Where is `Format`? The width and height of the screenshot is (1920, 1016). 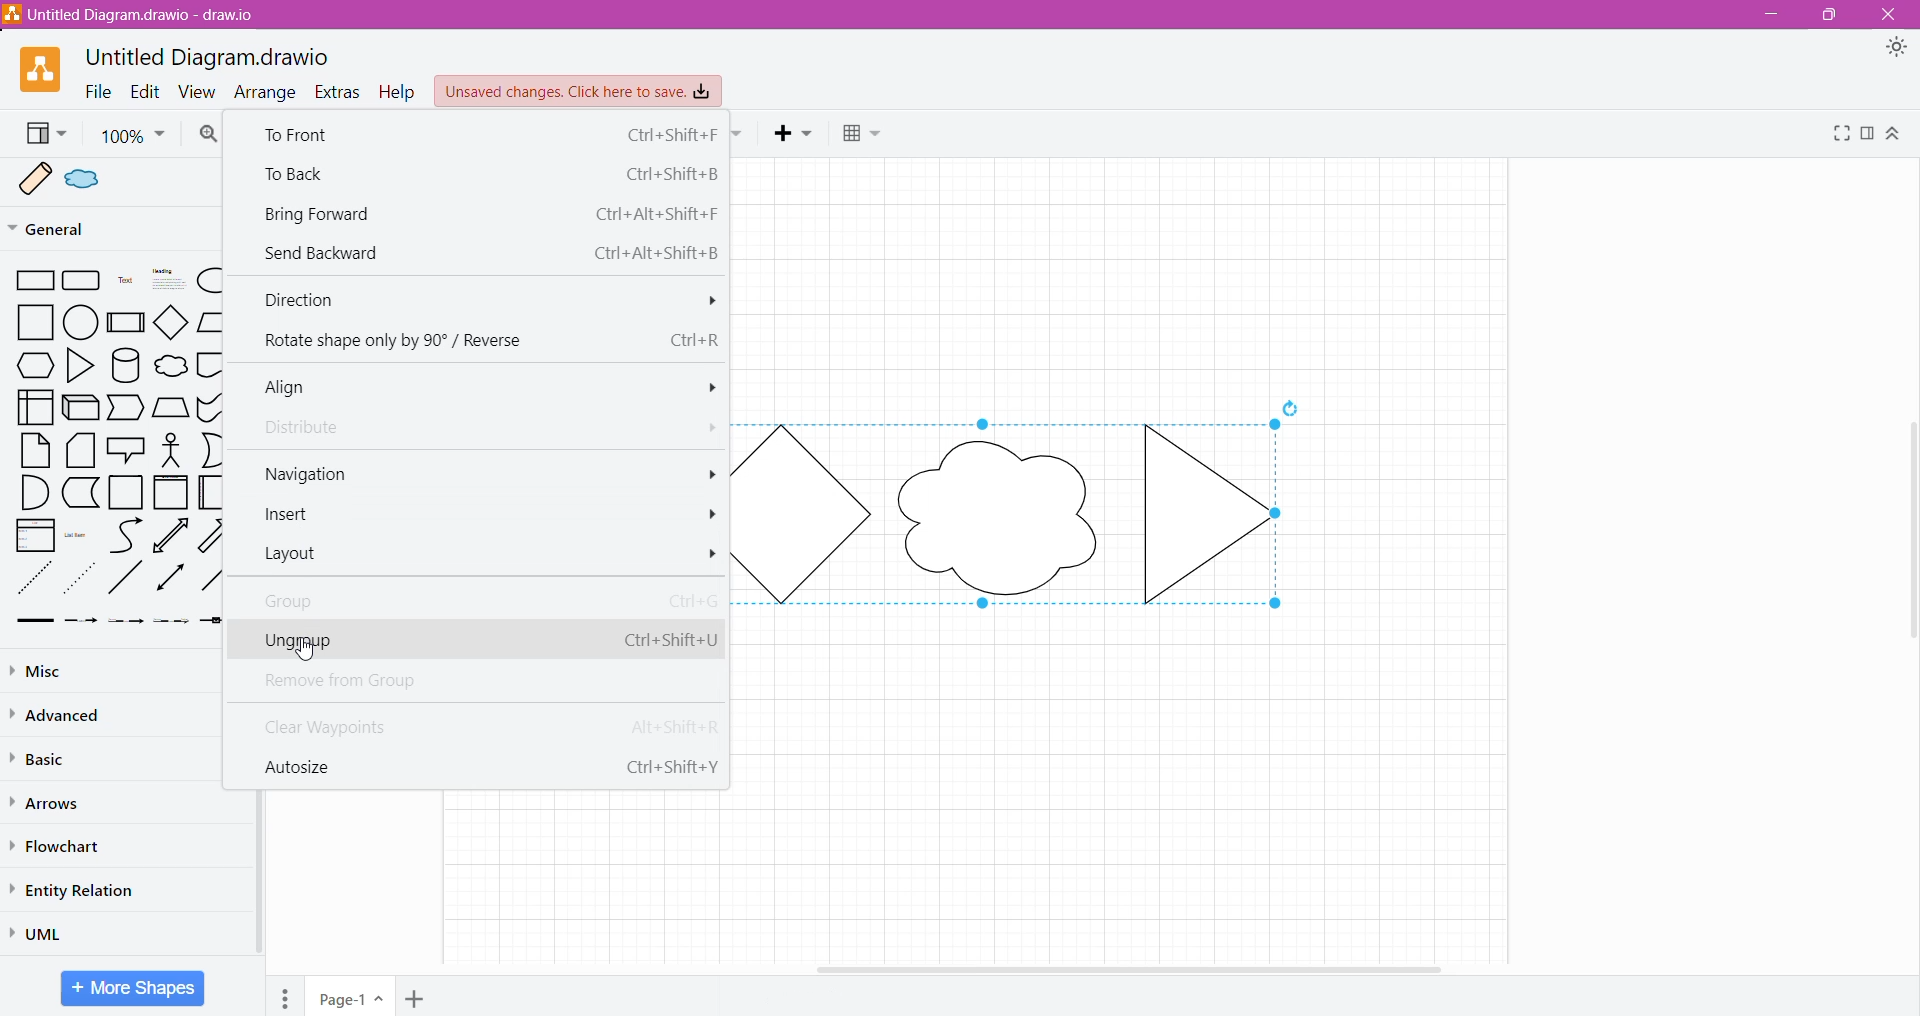 Format is located at coordinates (1867, 135).